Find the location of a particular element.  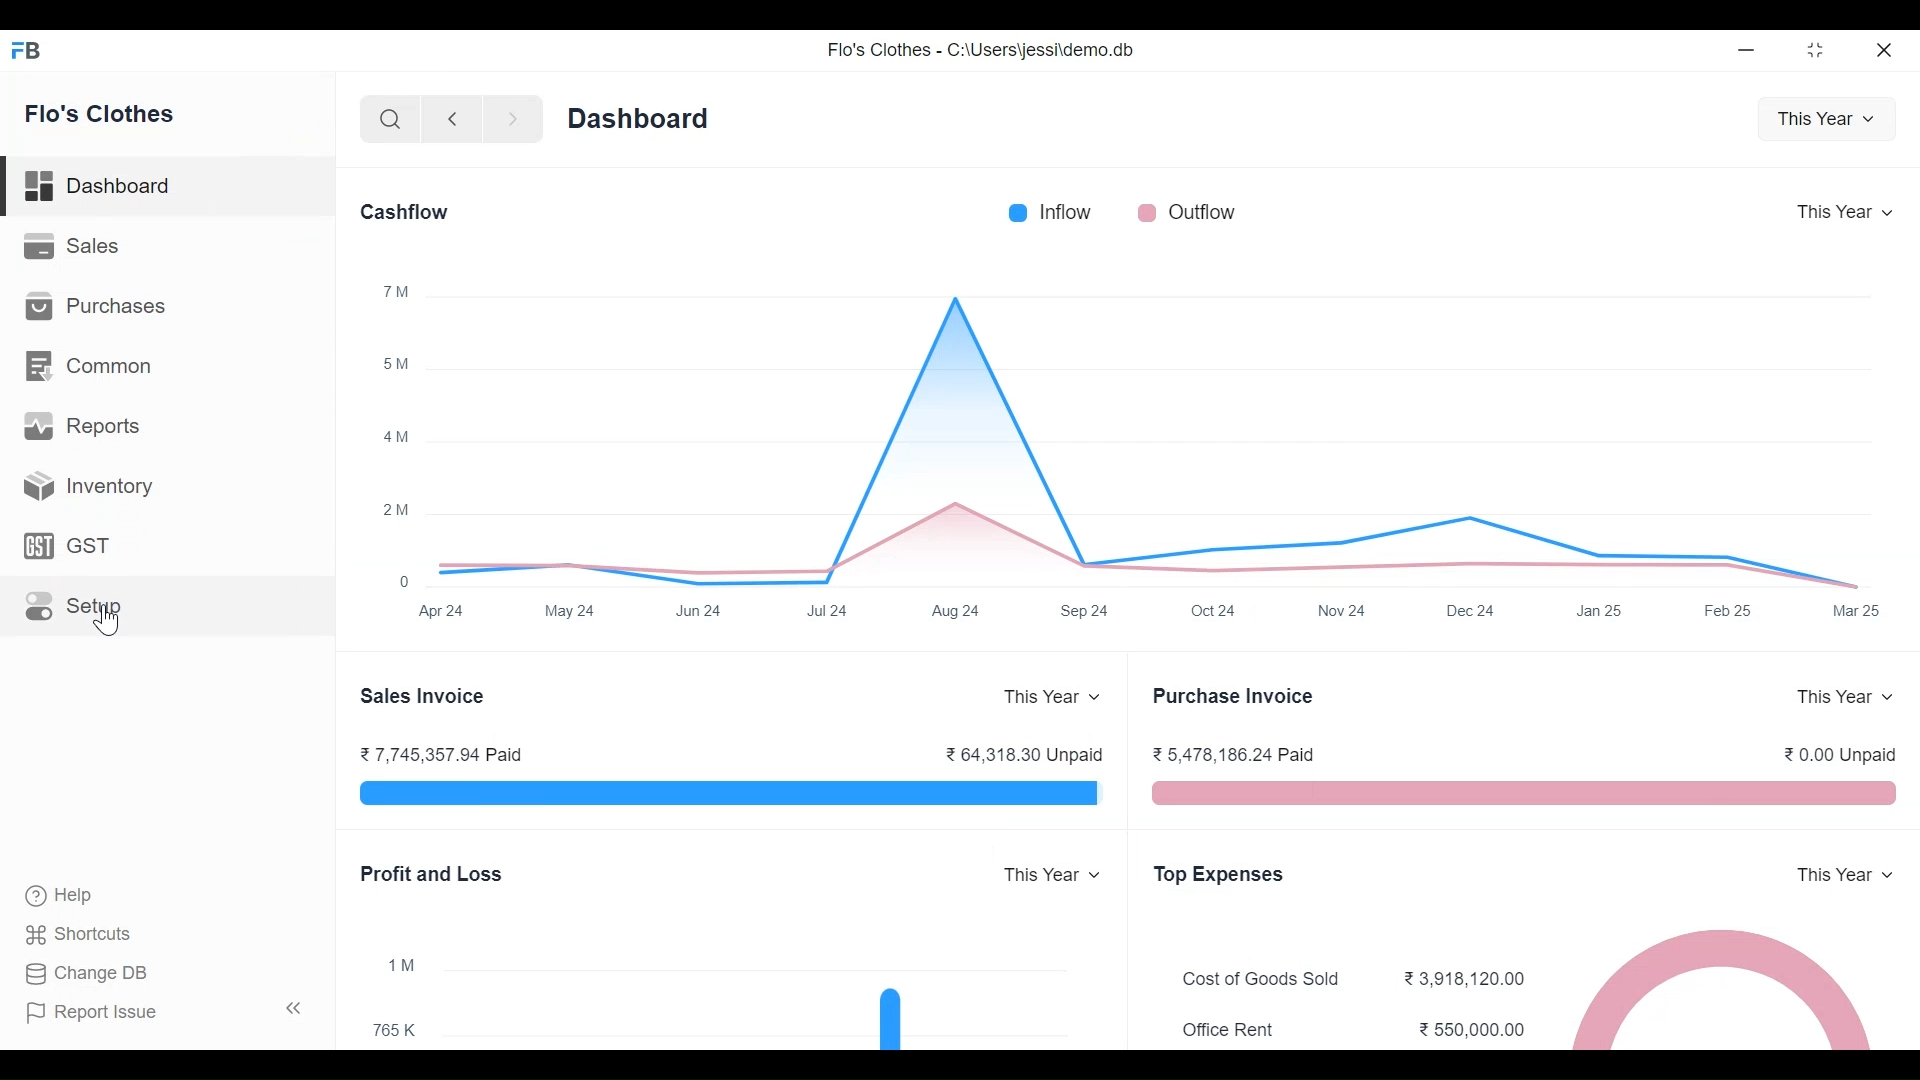

765K is located at coordinates (396, 1029).